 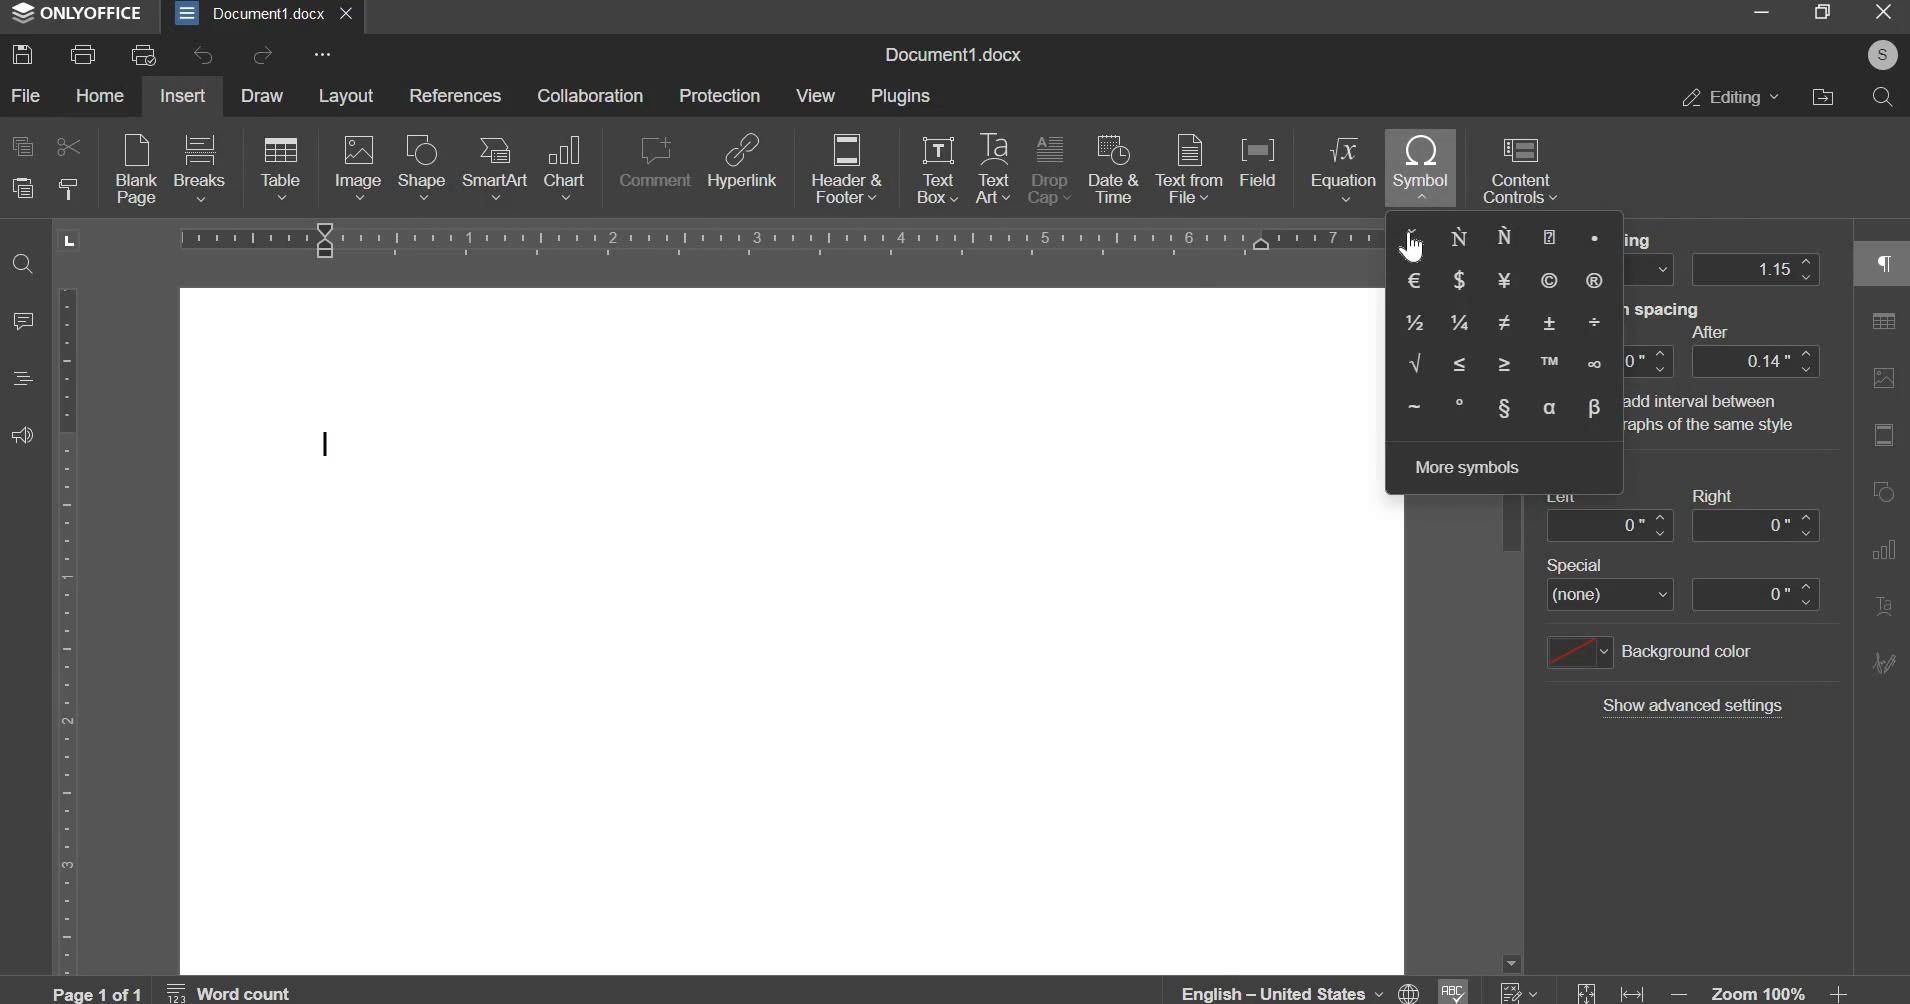 I want to click on numbering, so click(x=1515, y=991).